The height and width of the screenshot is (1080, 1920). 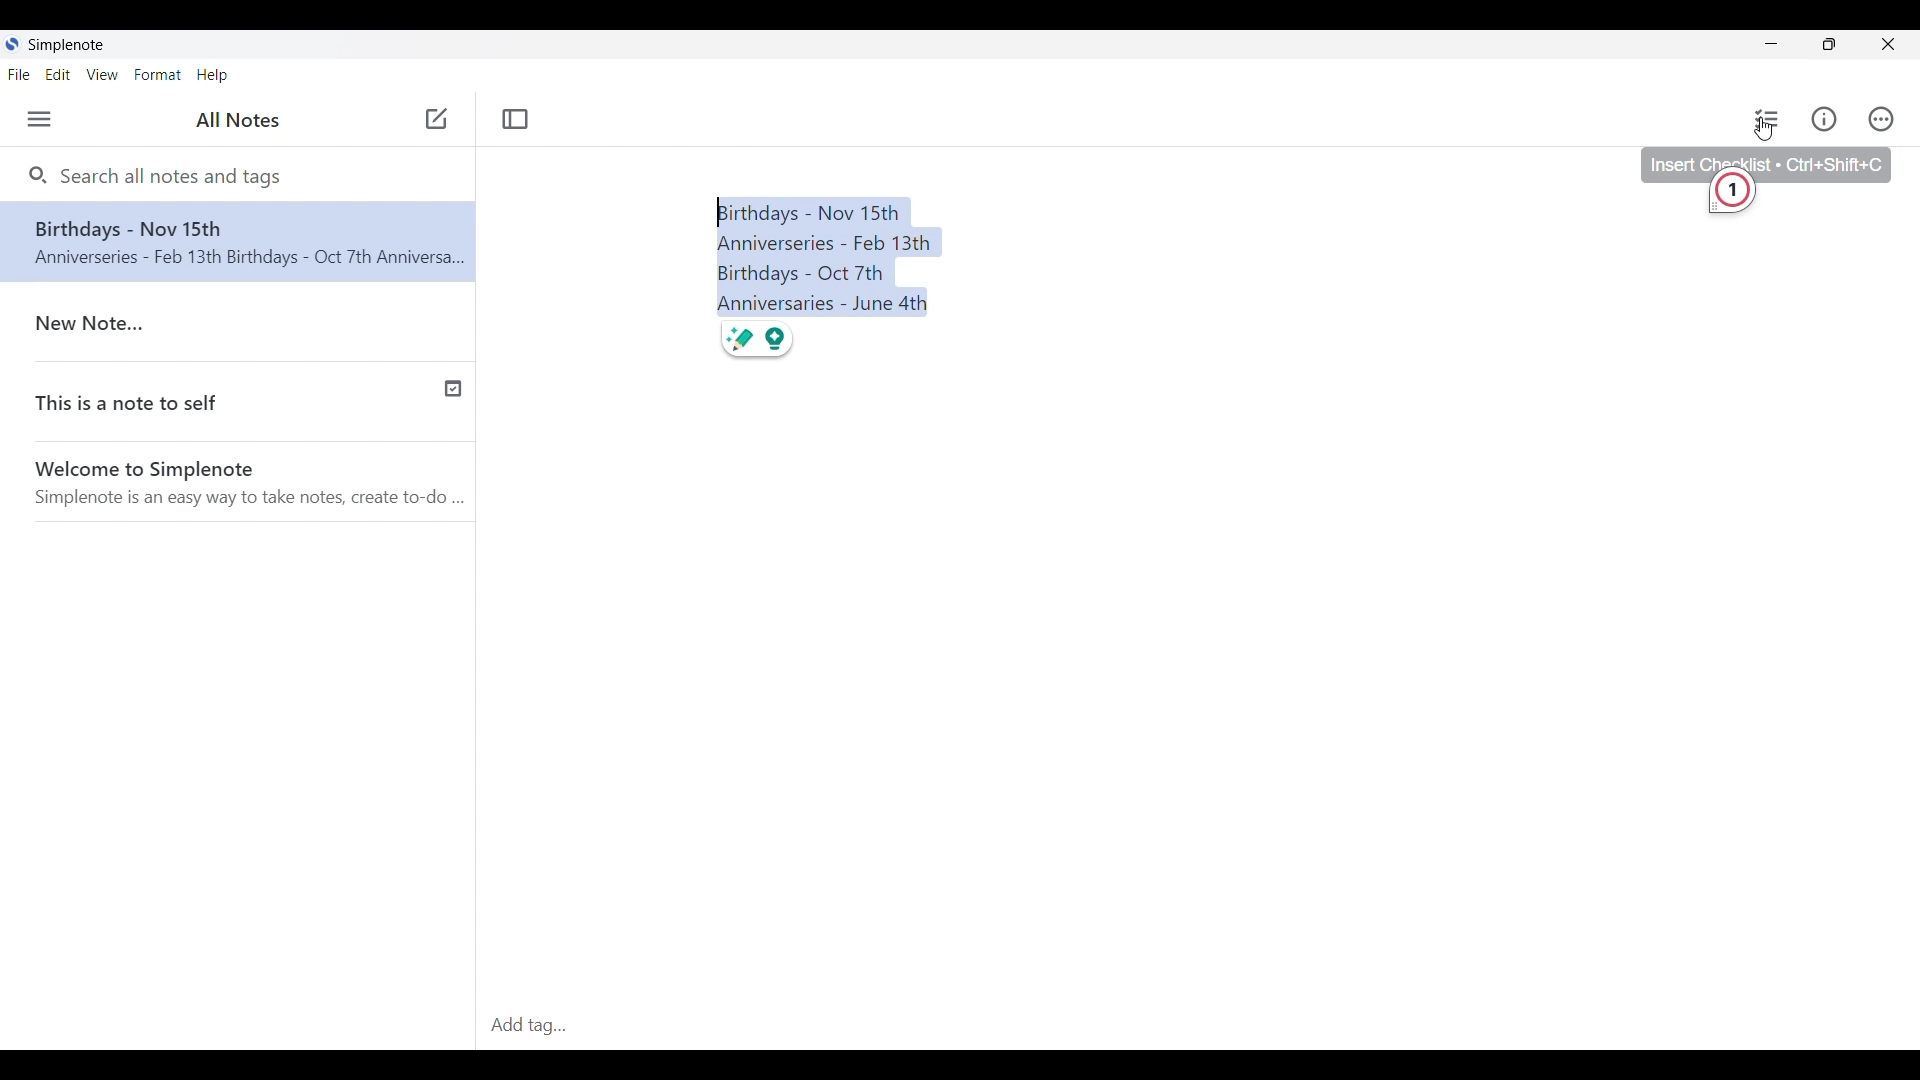 I want to click on Cursor clicking on Insert Checklist, so click(x=1764, y=129).